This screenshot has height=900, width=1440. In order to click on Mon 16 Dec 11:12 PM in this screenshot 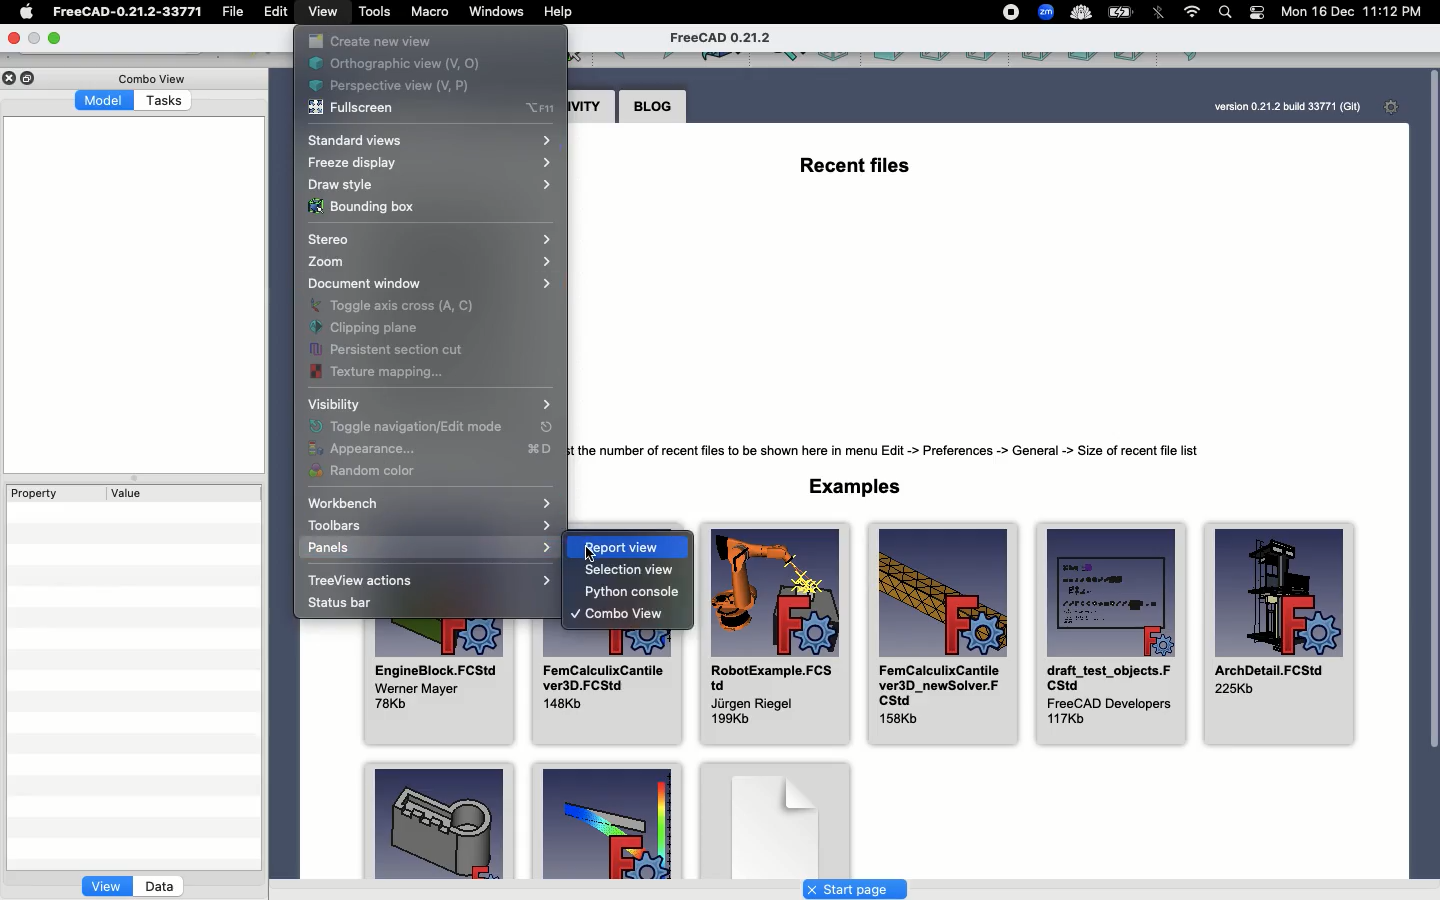, I will do `click(1356, 12)`.